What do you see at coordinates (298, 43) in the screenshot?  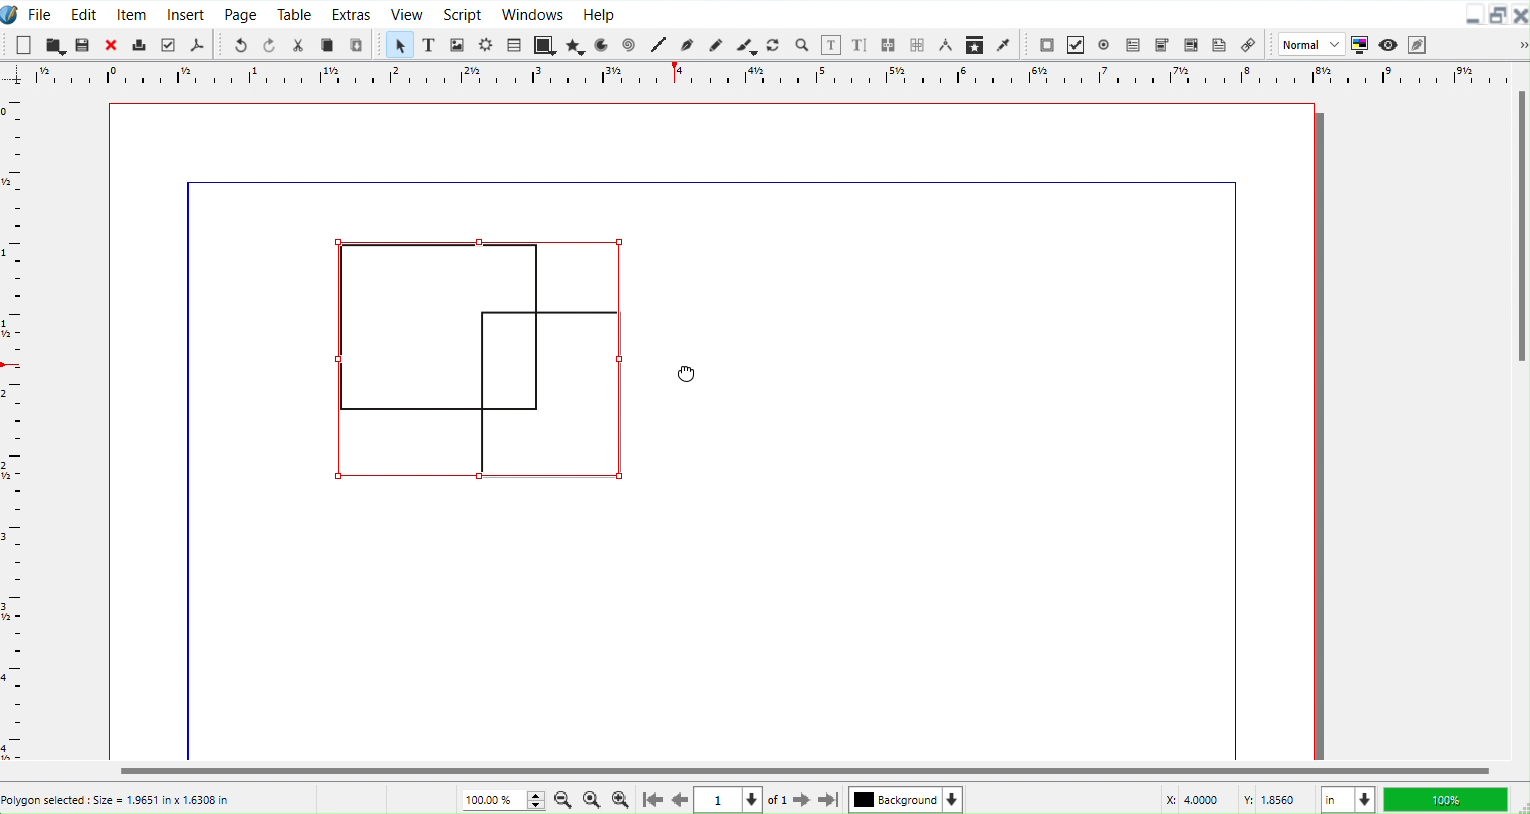 I see `Cut` at bounding box center [298, 43].